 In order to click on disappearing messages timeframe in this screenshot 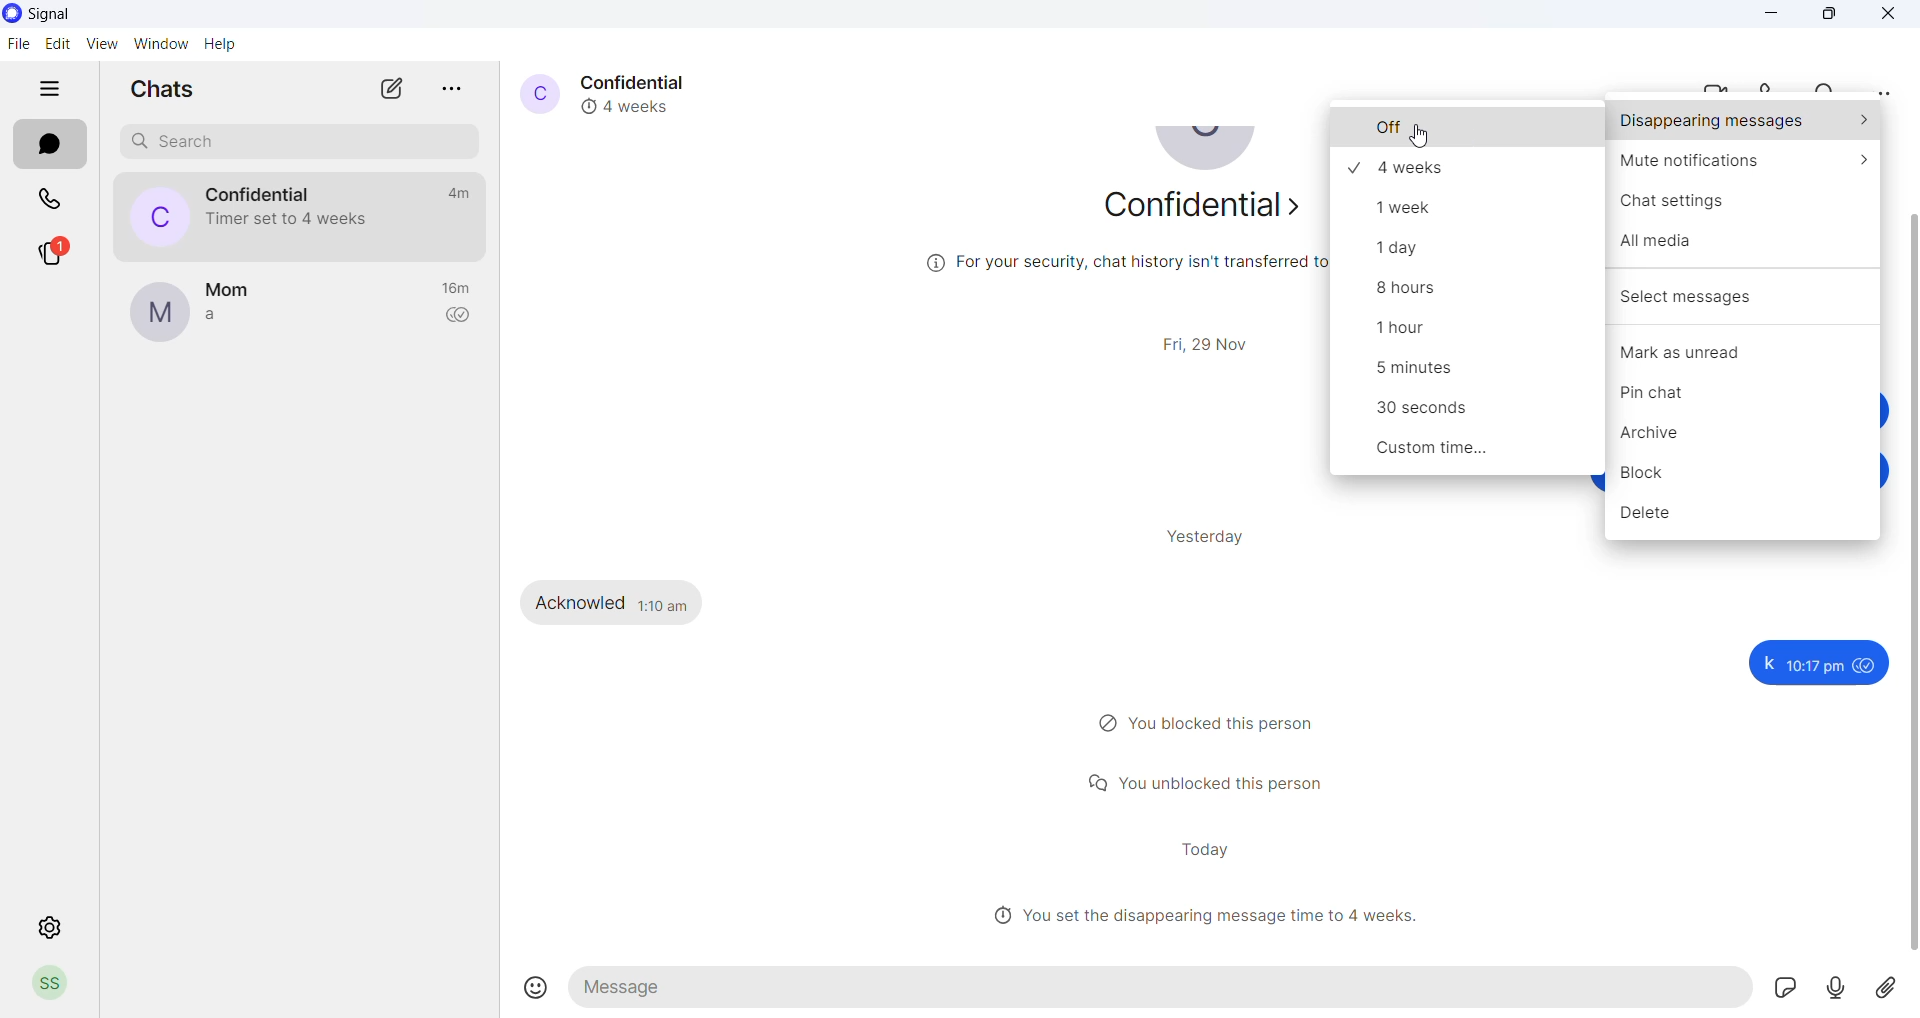, I will do `click(1465, 375)`.